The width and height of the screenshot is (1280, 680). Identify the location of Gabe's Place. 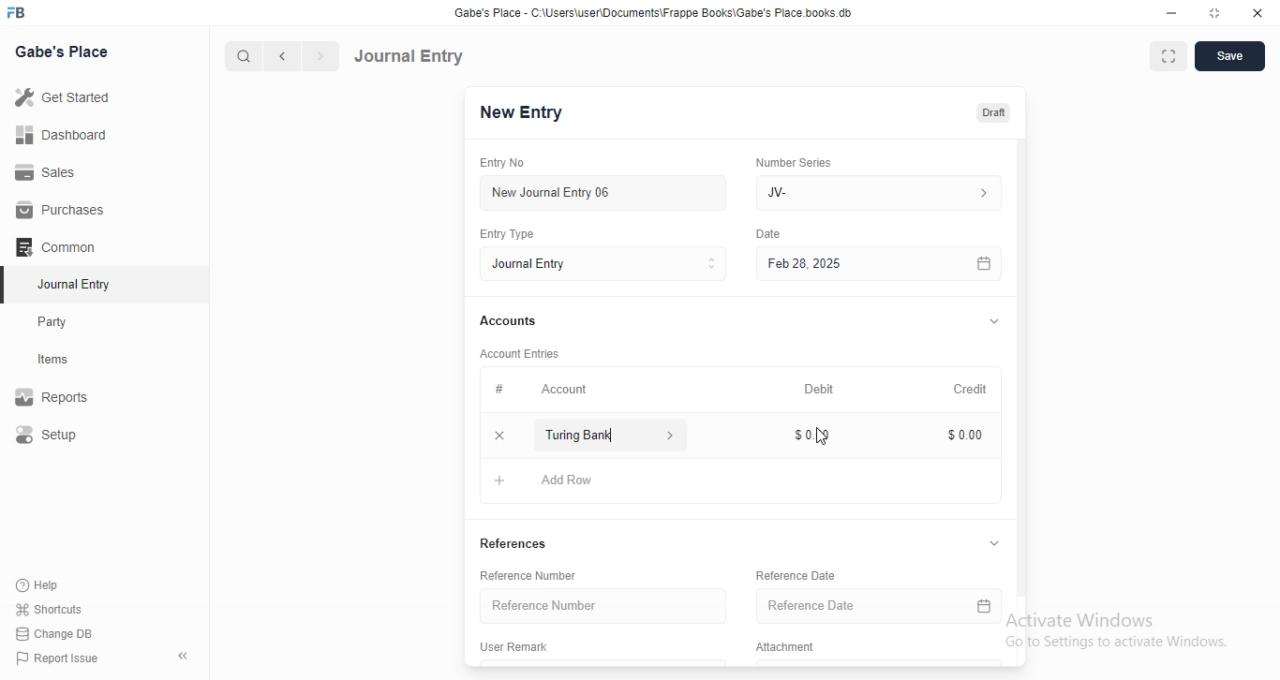
(62, 51).